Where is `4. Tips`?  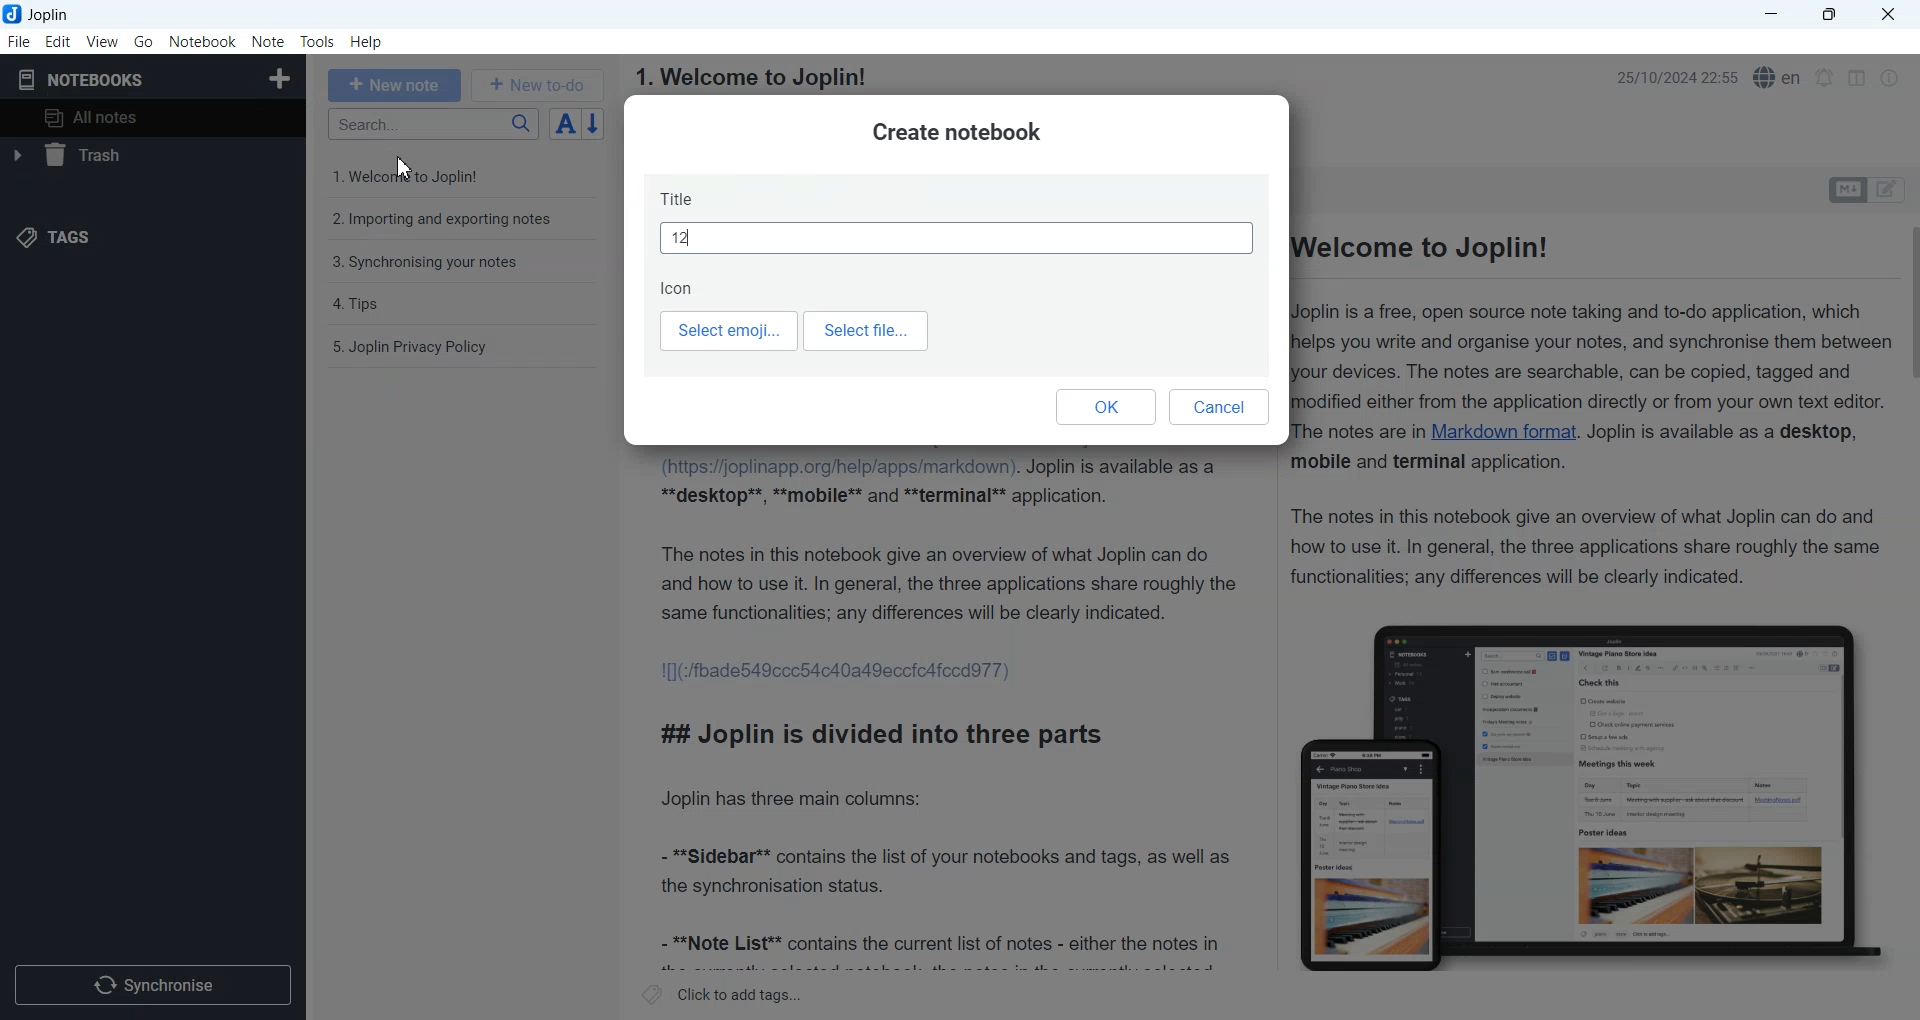 4. Tips is located at coordinates (358, 304).